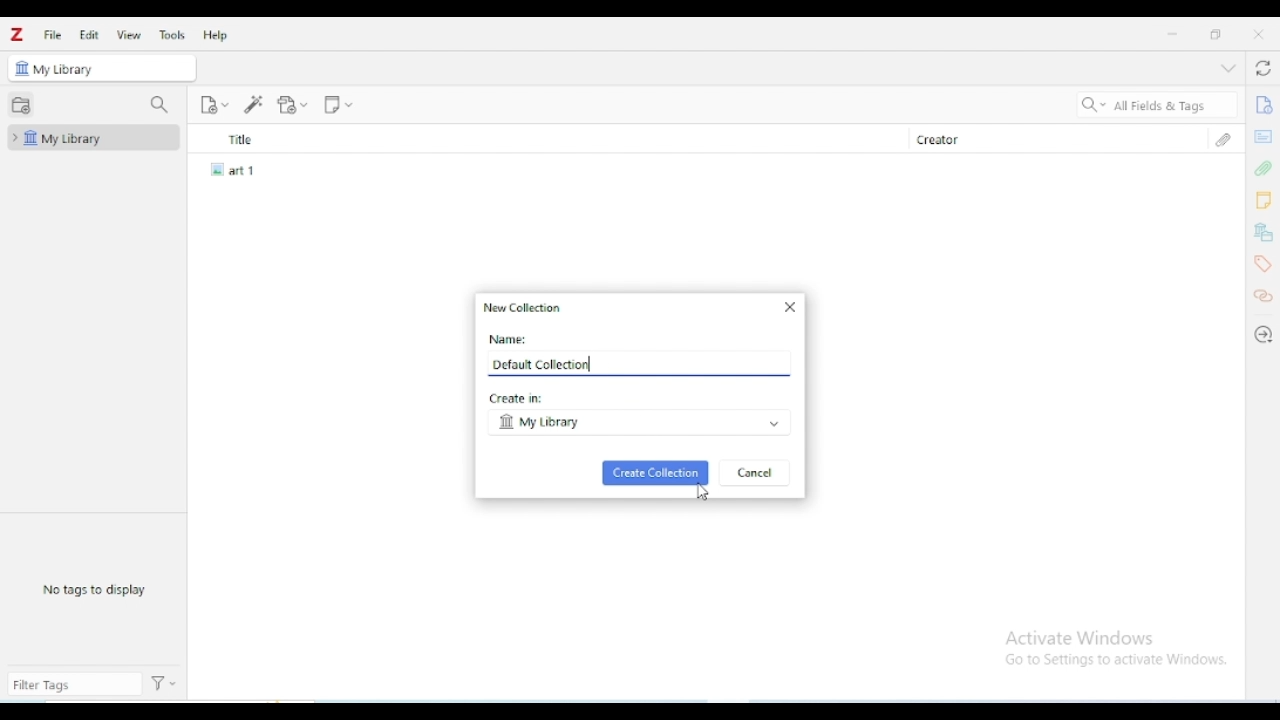 The image size is (1280, 720). Describe the element at coordinates (1263, 135) in the screenshot. I see `abstract` at that location.